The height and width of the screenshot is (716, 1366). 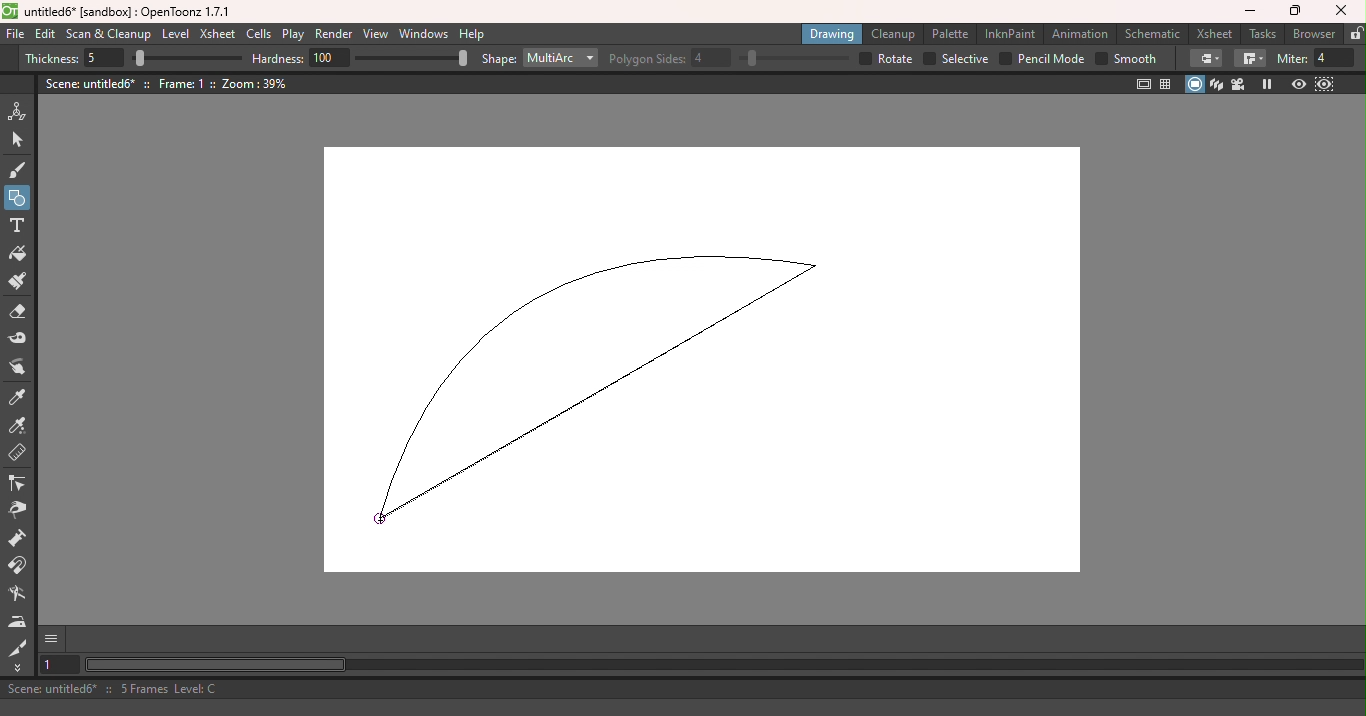 I want to click on GUI Show/hide, so click(x=53, y=639).